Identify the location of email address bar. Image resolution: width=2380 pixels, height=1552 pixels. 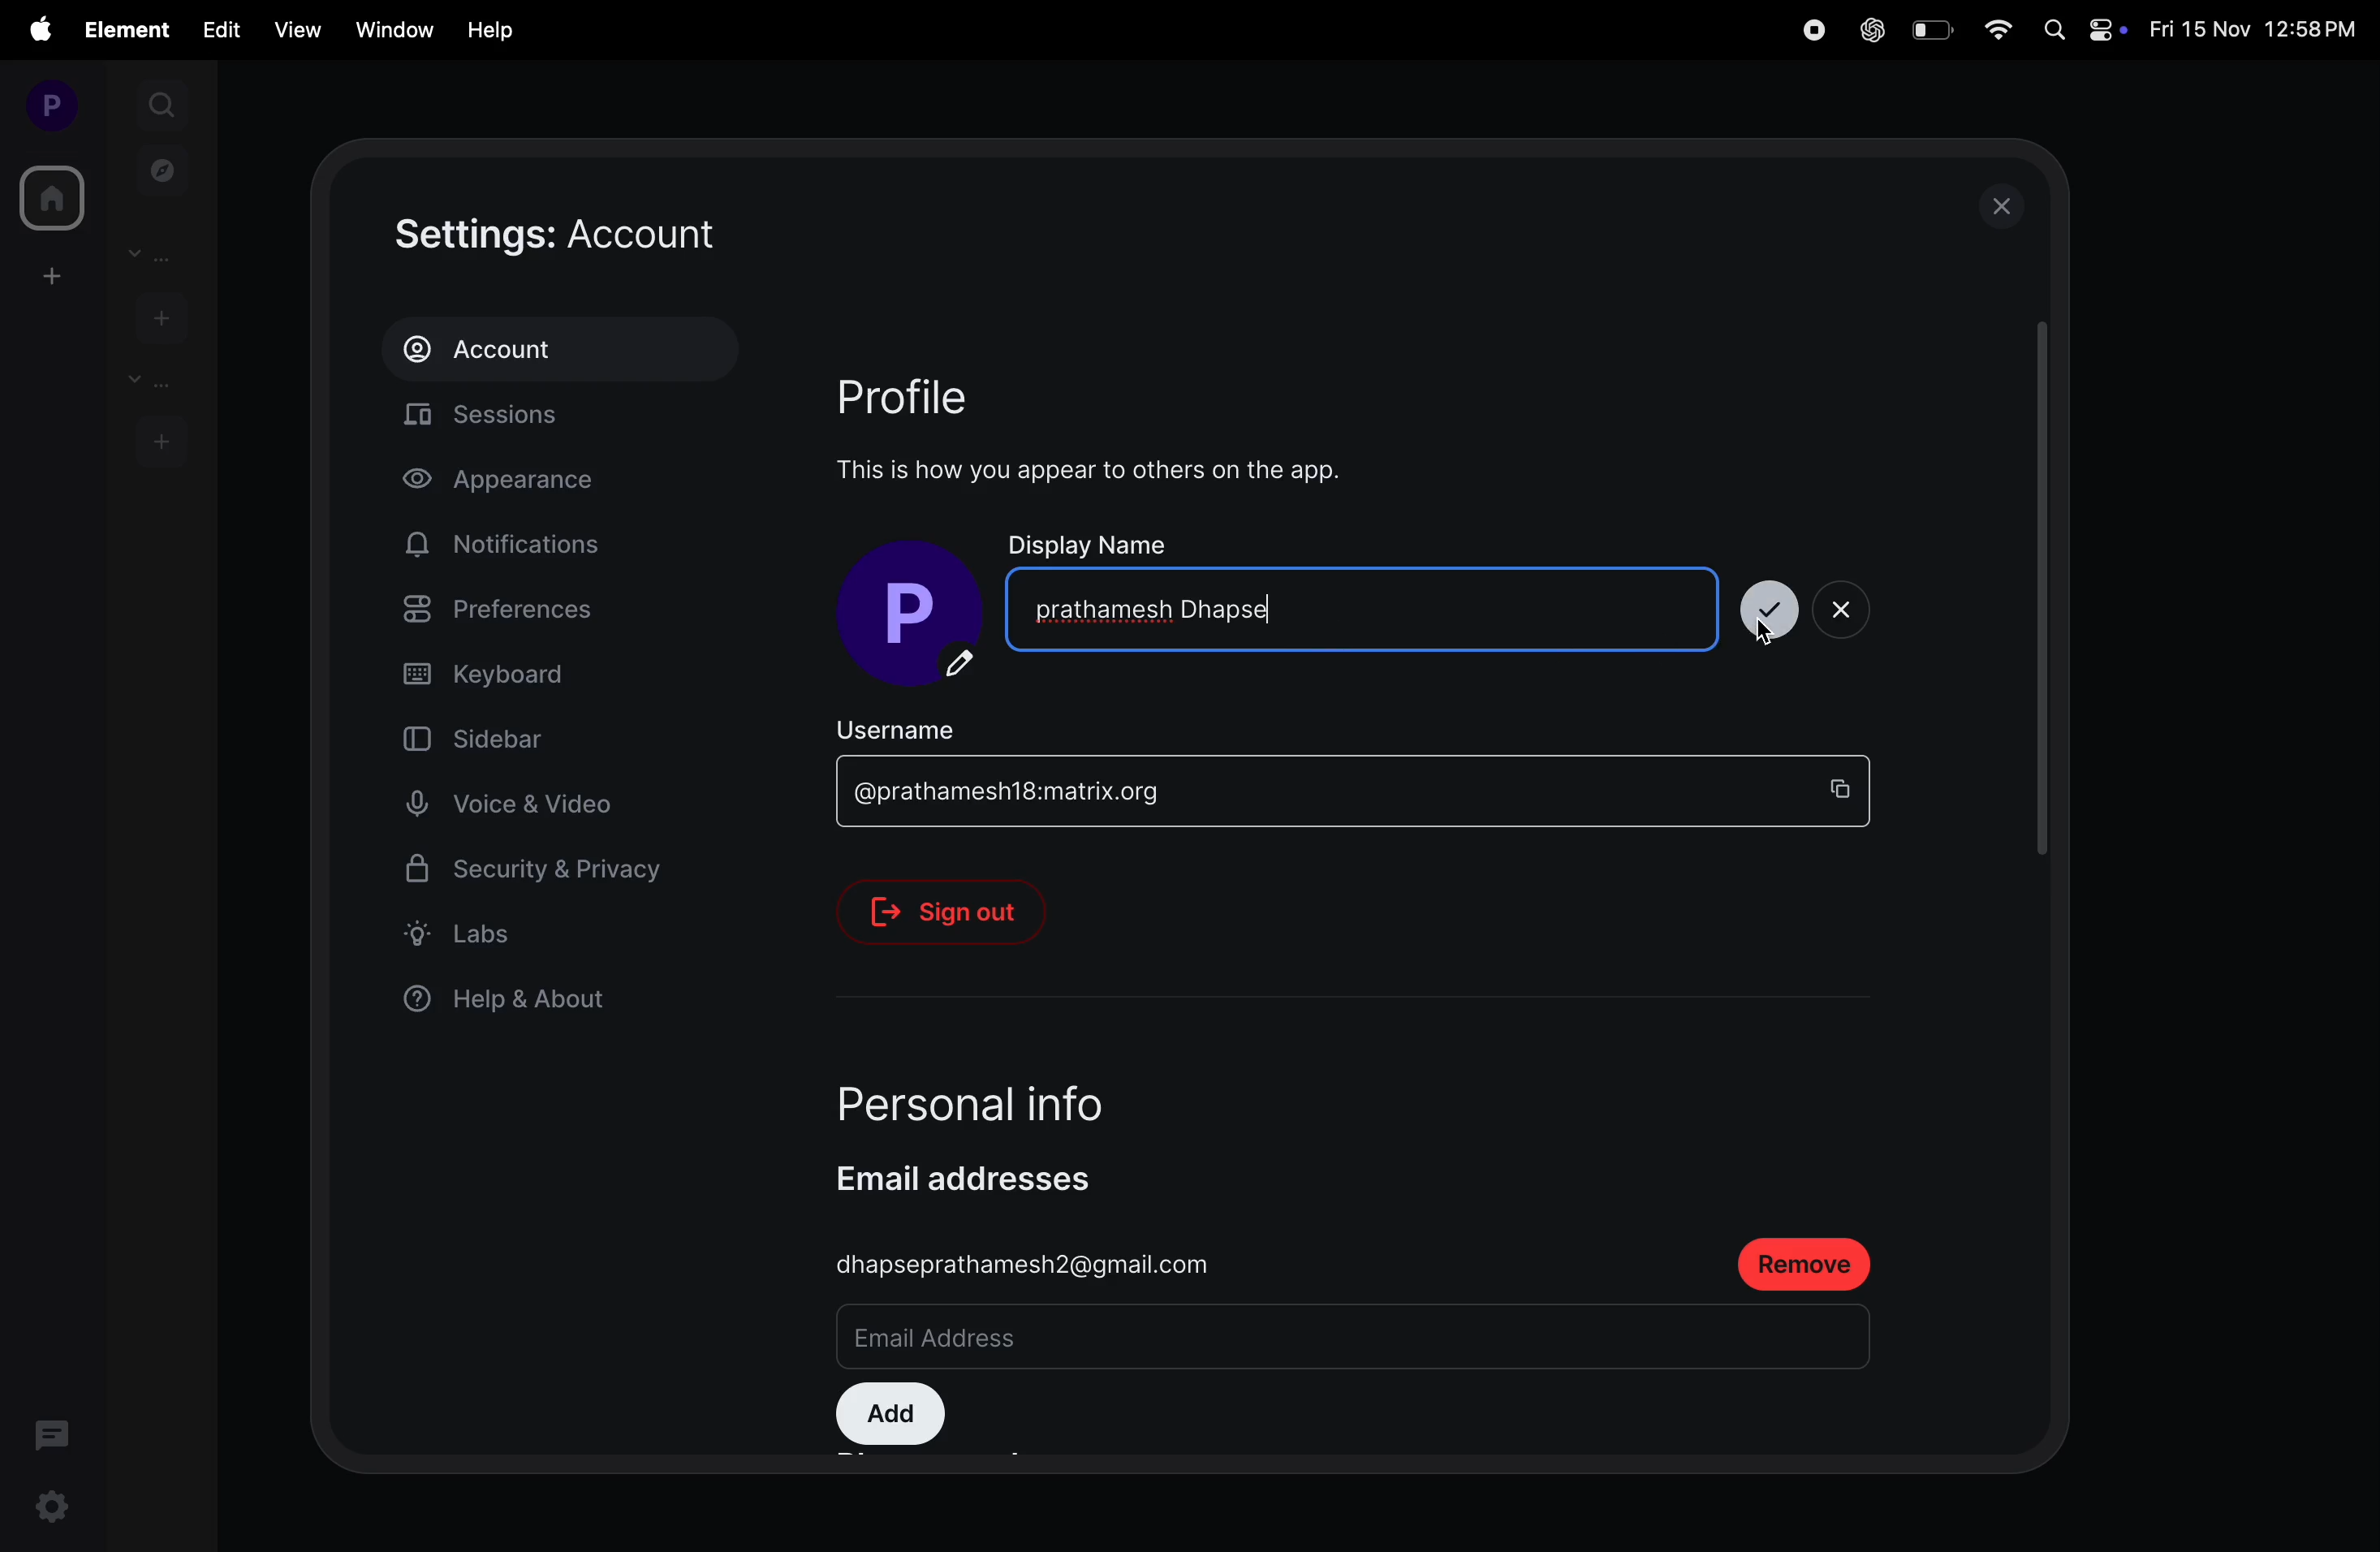
(1113, 1340).